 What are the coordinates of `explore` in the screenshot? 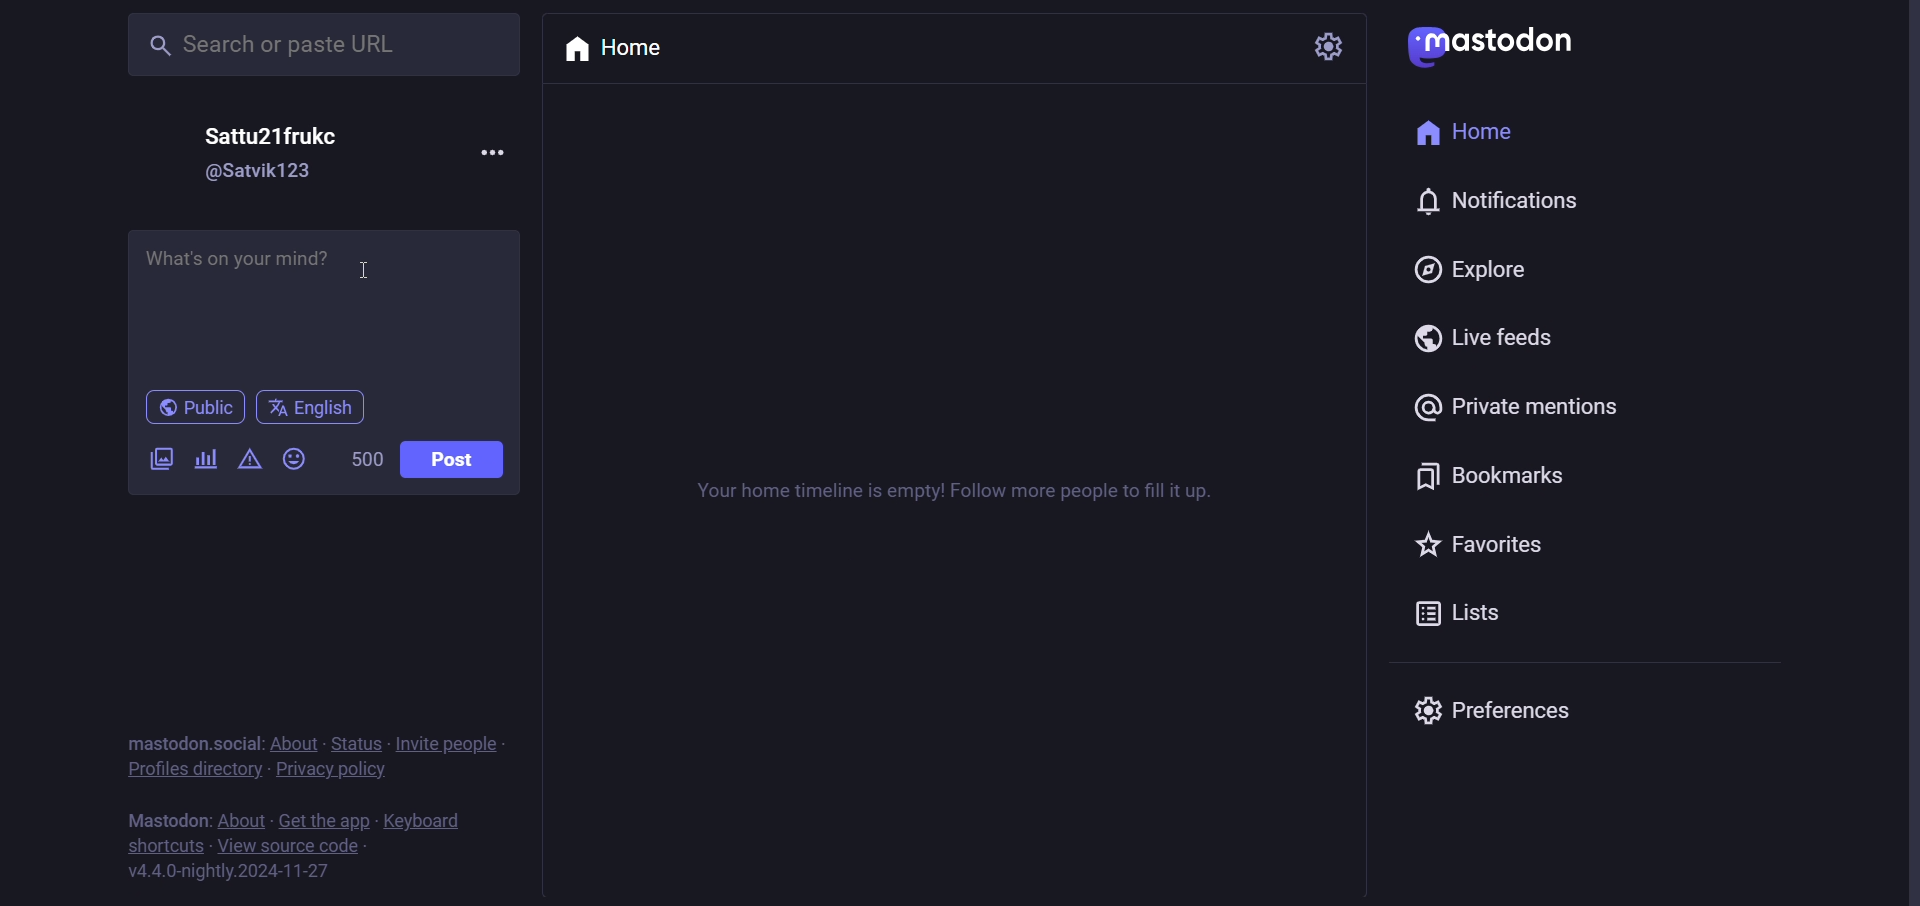 It's located at (1476, 271).